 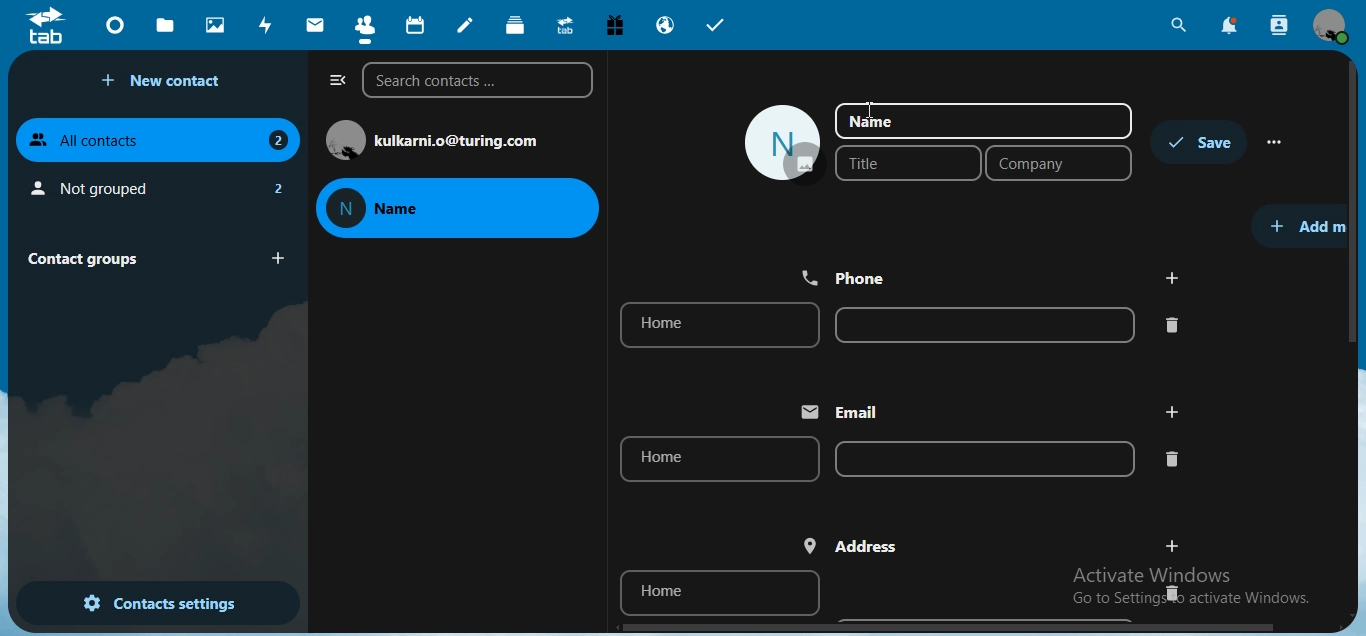 What do you see at coordinates (313, 25) in the screenshot?
I see `mail` at bounding box center [313, 25].